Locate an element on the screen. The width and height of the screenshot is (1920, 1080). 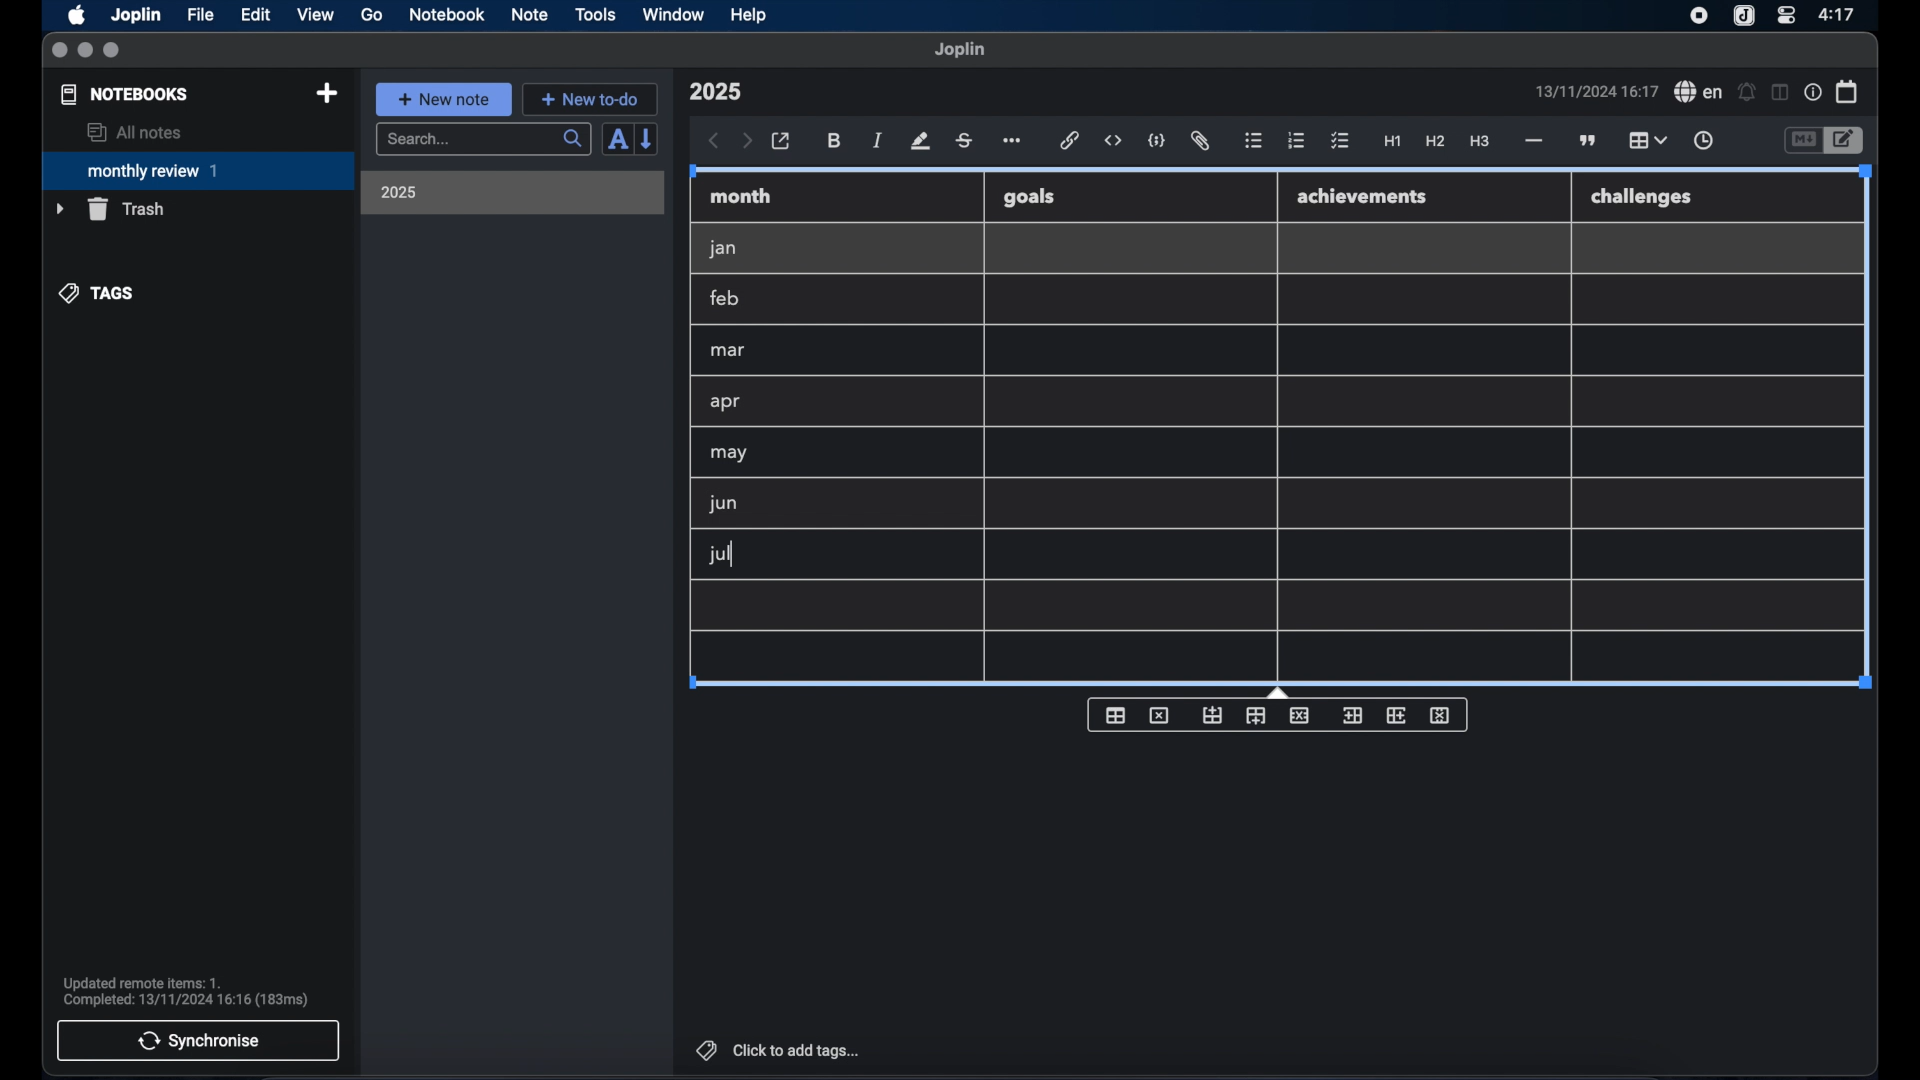
numbered list is located at coordinates (1296, 140).